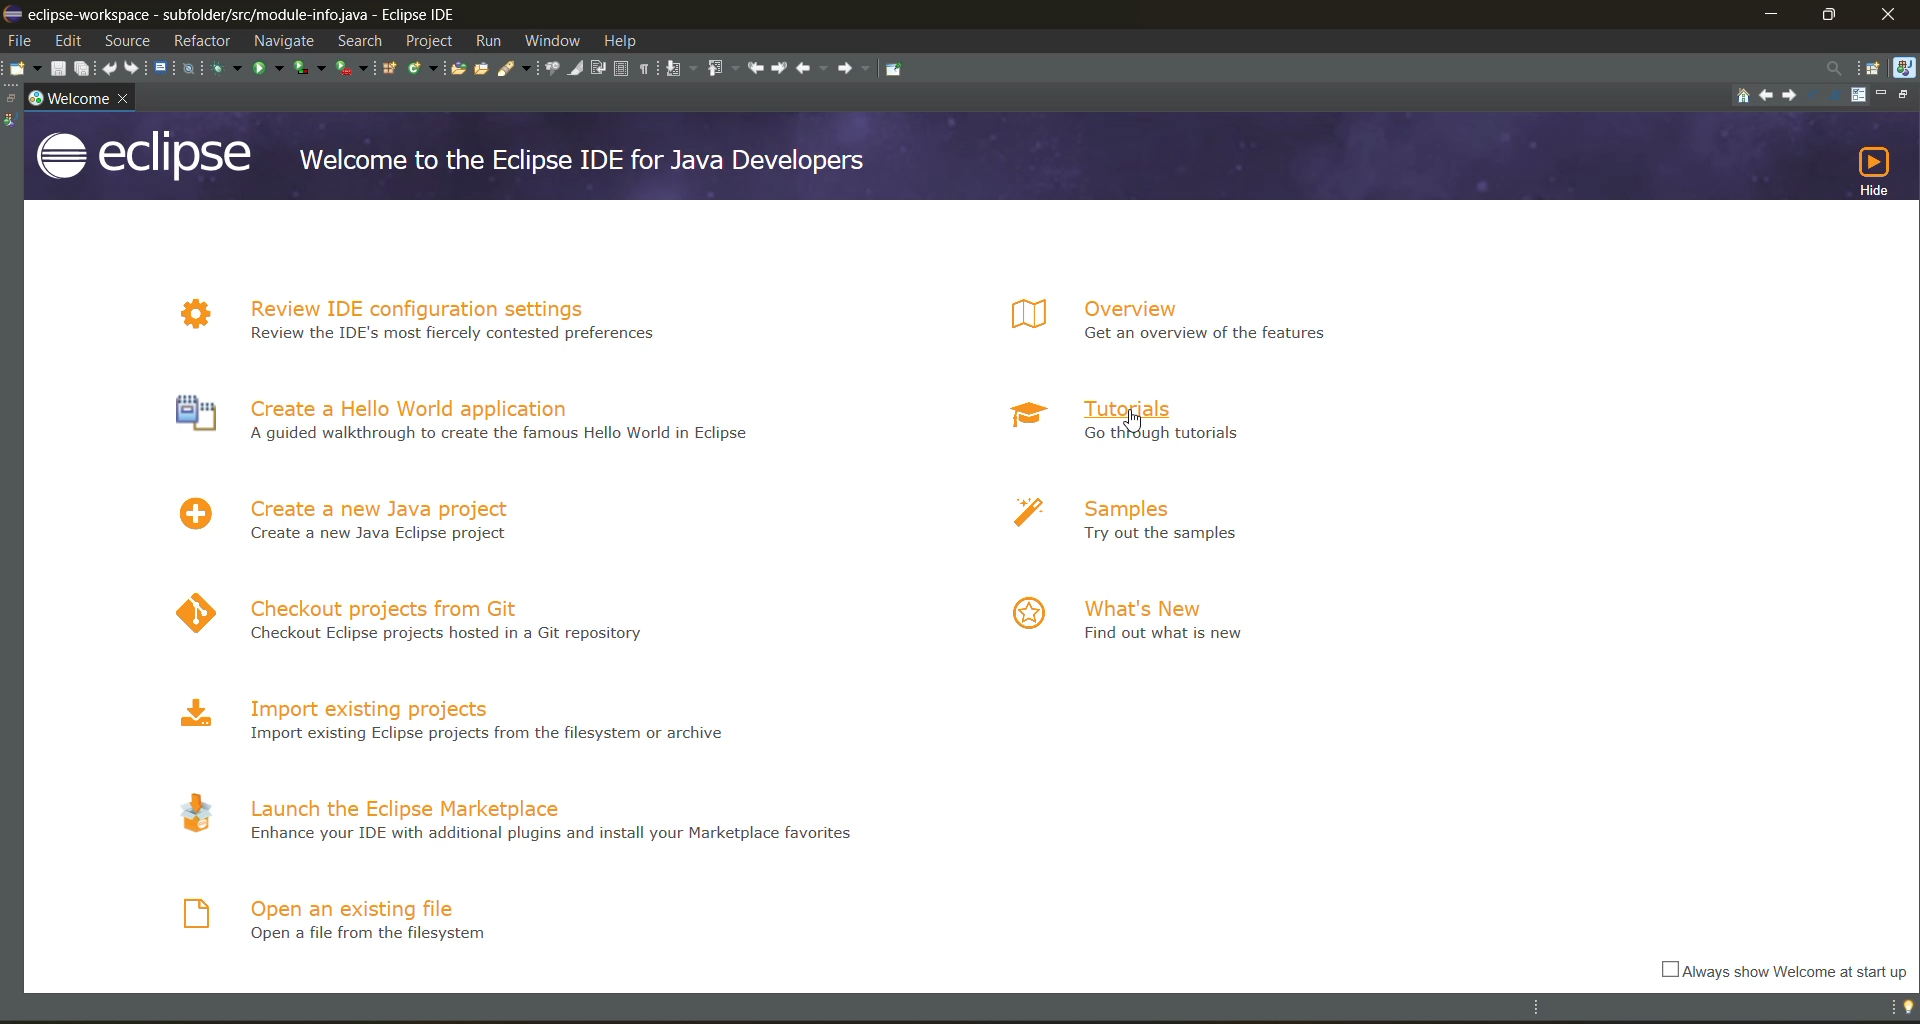 The width and height of the screenshot is (1920, 1024). Describe the element at coordinates (162, 66) in the screenshot. I see `open a terminal` at that location.